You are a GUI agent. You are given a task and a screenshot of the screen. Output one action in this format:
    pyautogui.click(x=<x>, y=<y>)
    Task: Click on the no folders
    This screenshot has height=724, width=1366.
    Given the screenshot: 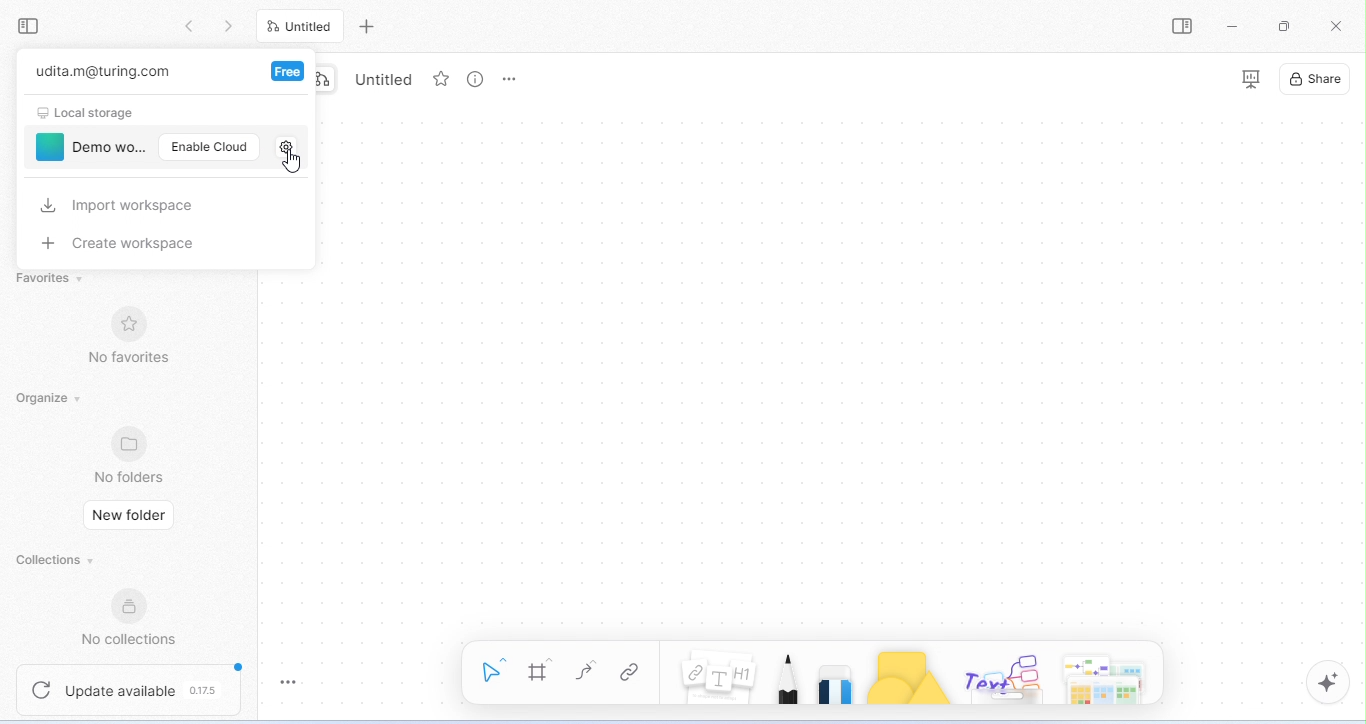 What is the action you would take?
    pyautogui.click(x=132, y=455)
    